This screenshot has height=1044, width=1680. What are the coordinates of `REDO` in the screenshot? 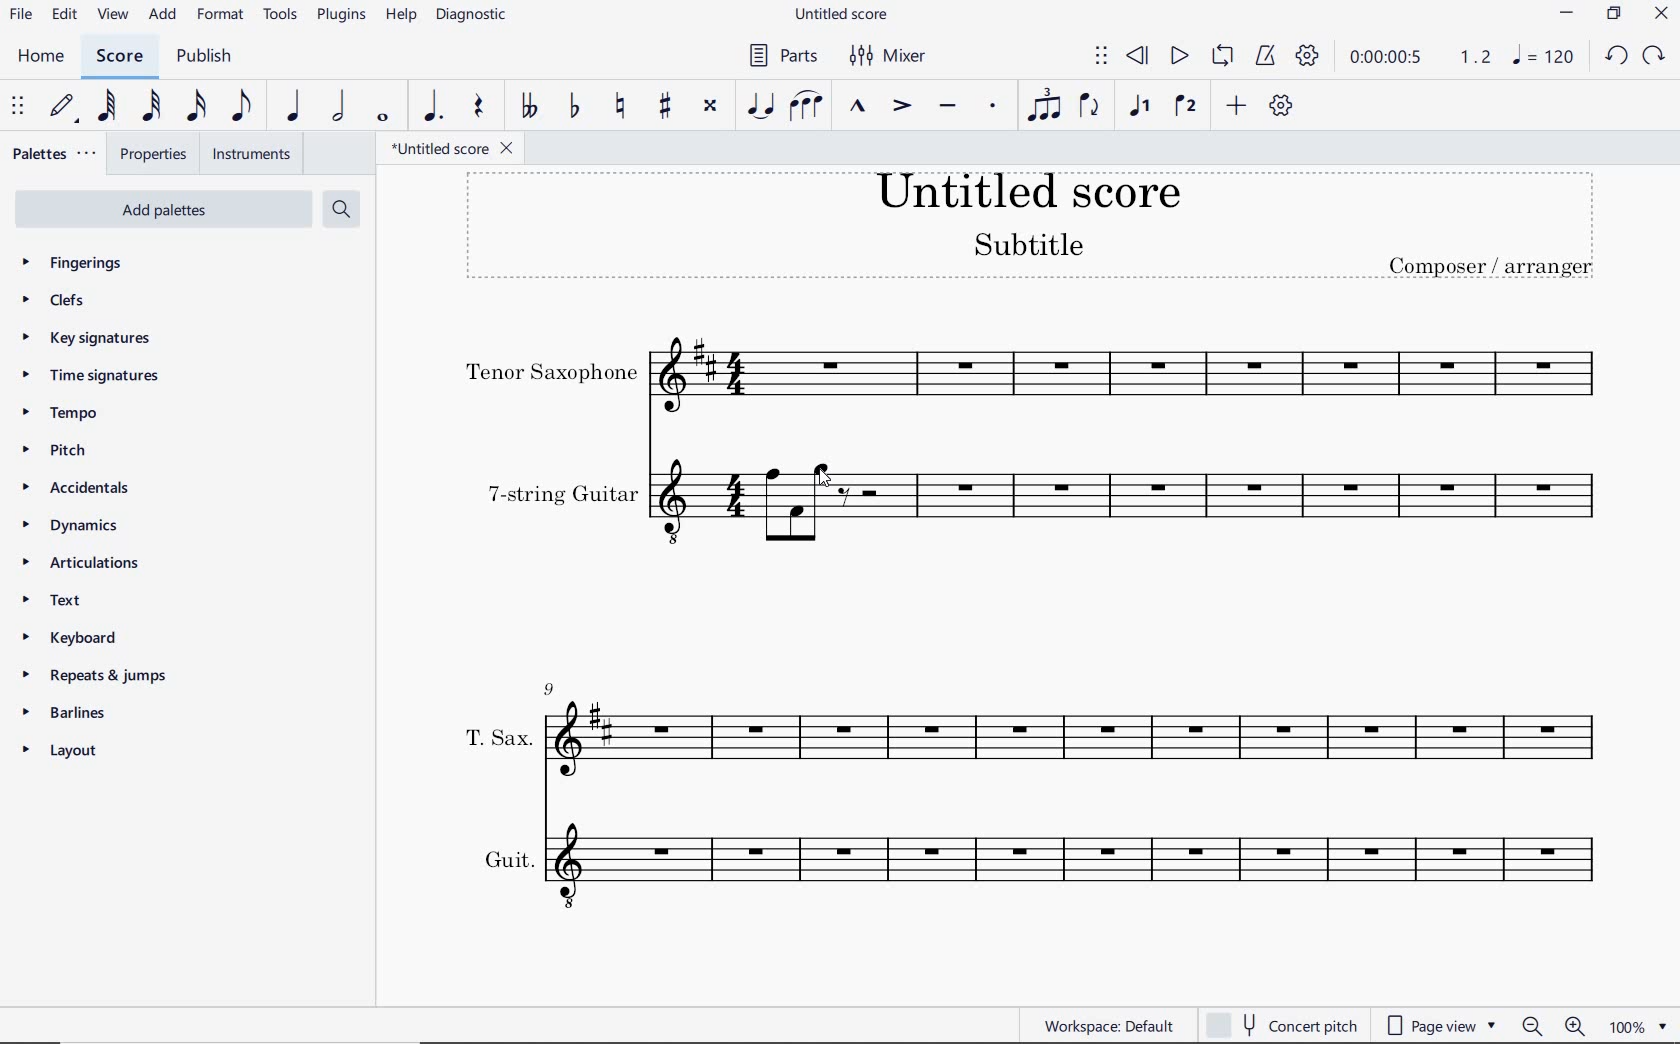 It's located at (1653, 55).